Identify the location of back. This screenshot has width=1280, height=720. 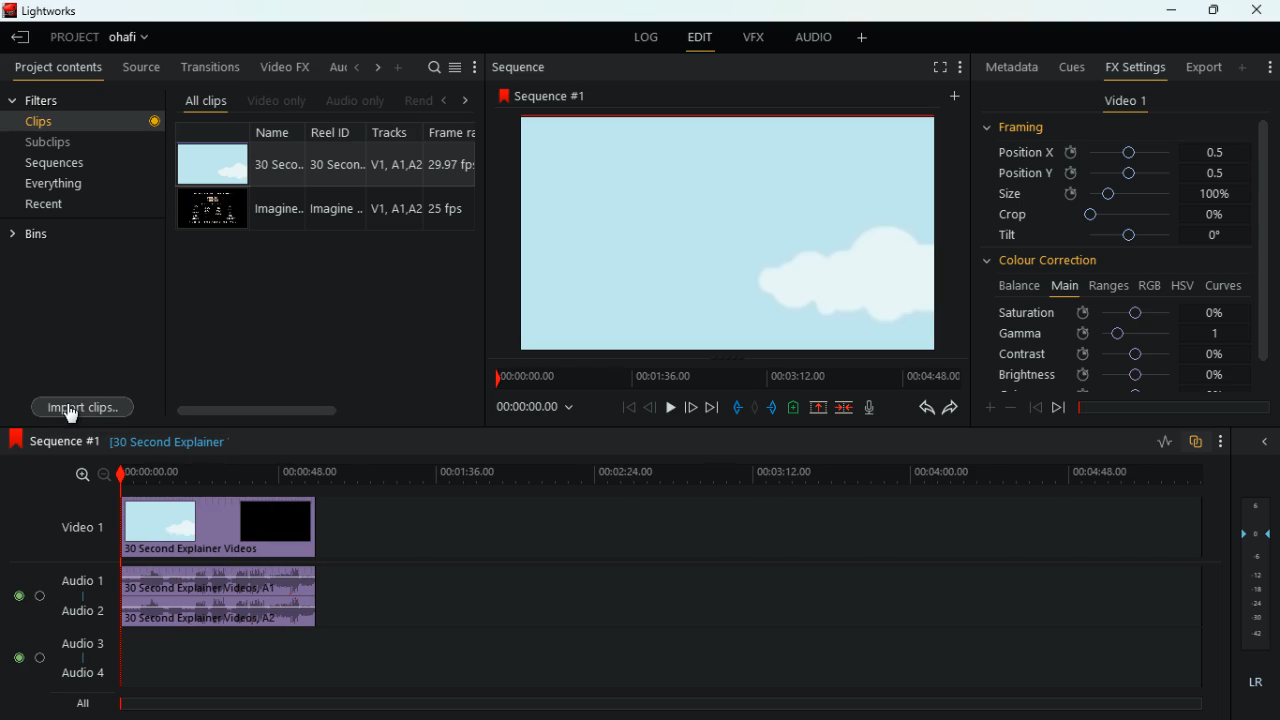
(650, 407).